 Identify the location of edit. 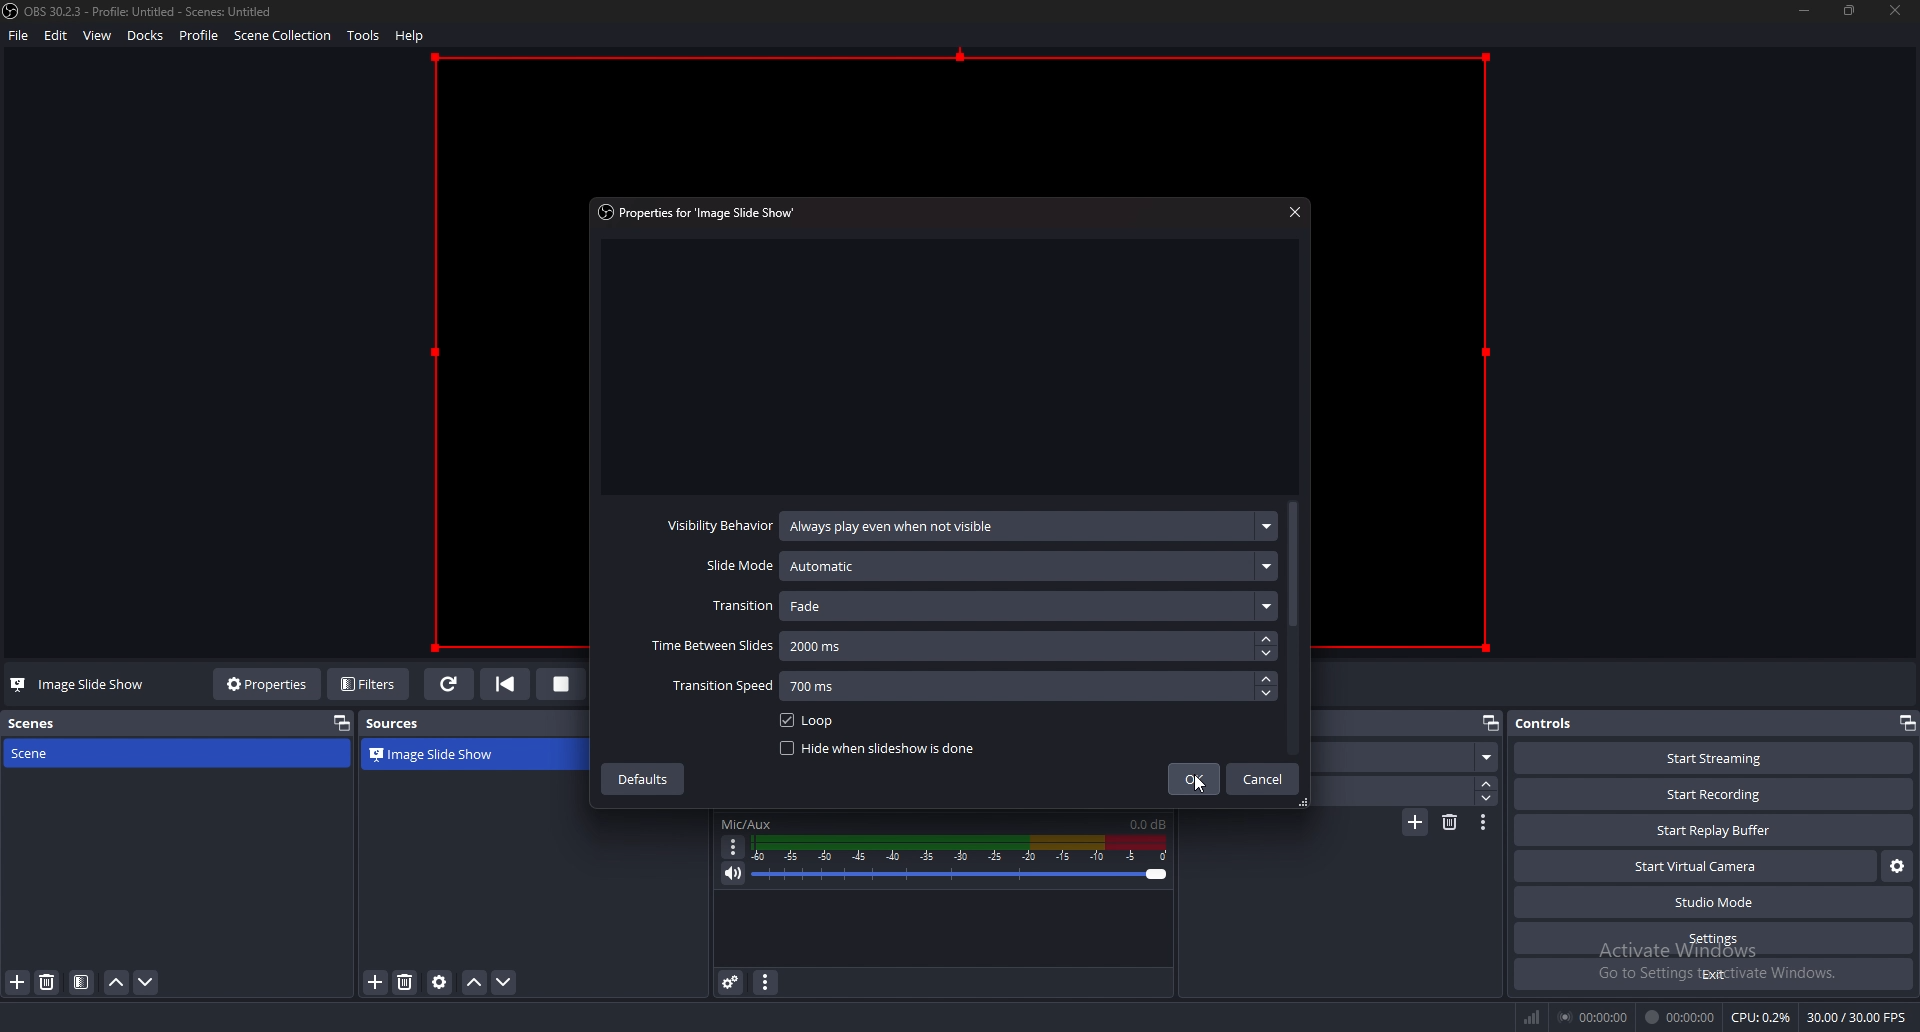
(58, 35).